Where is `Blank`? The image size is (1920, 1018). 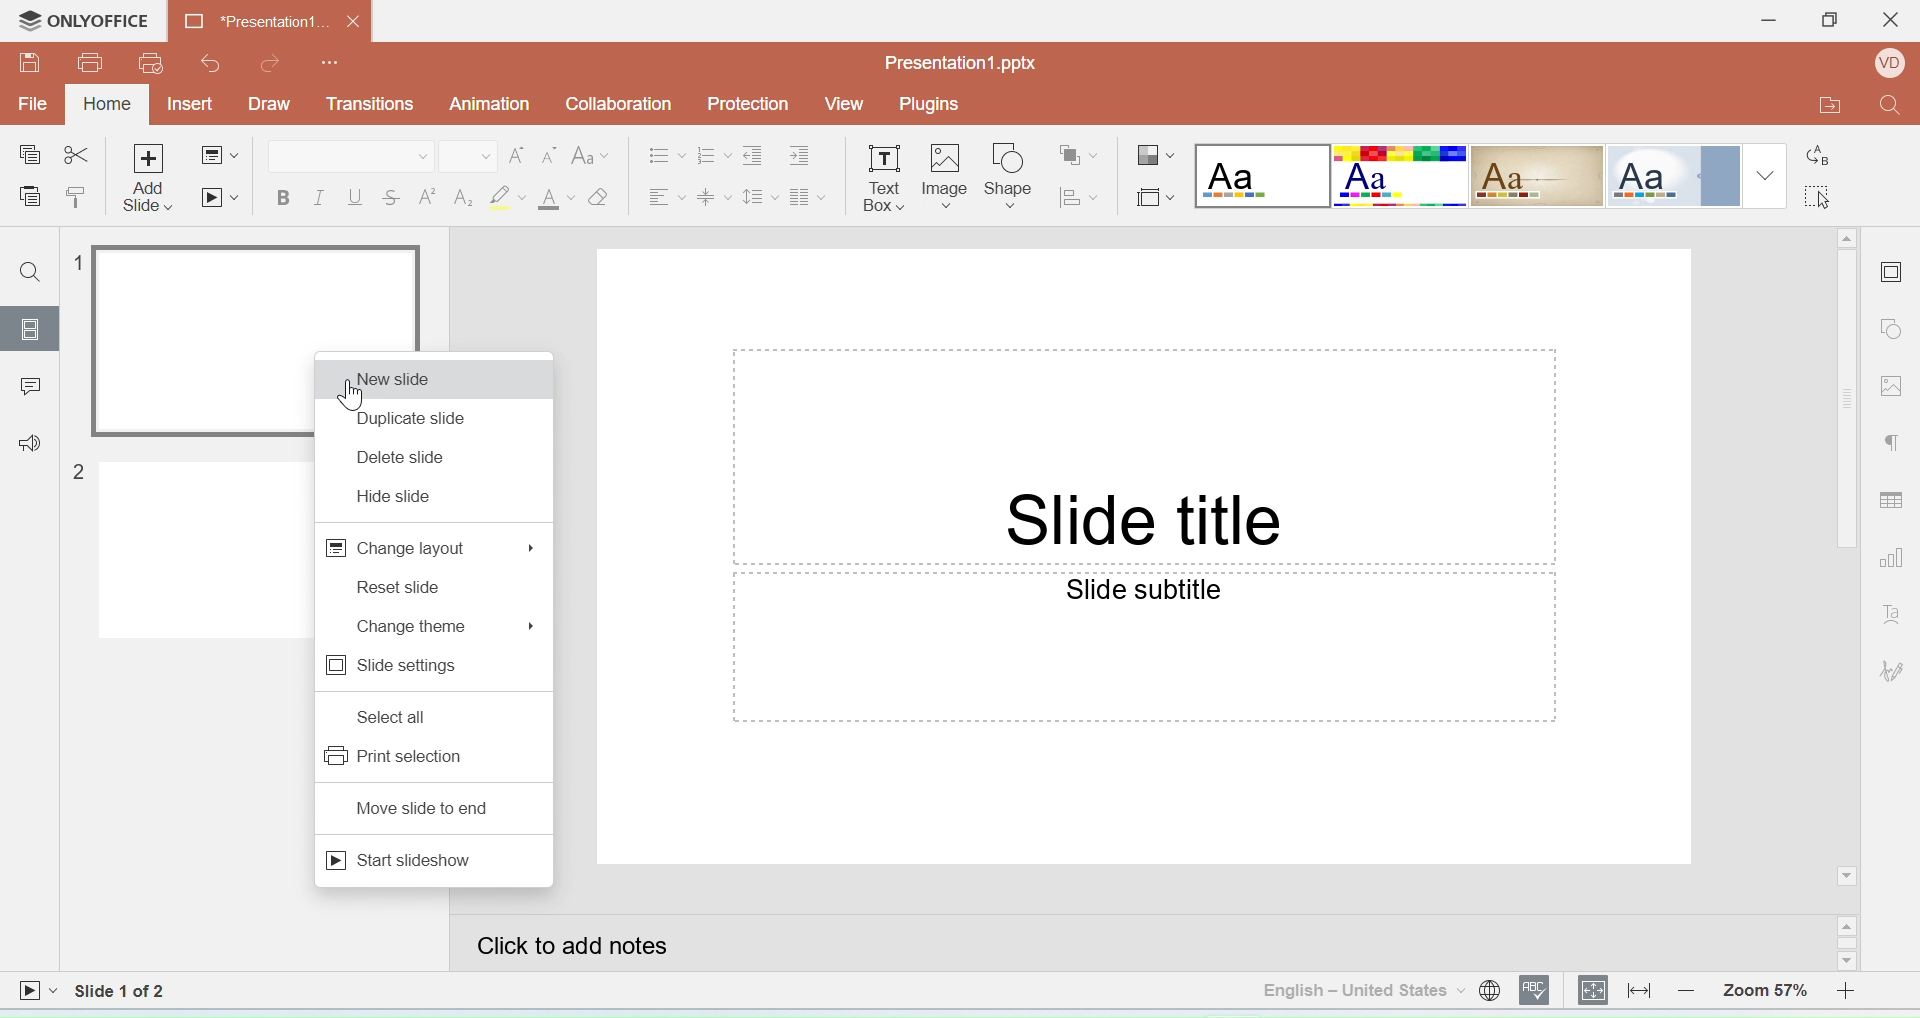
Blank is located at coordinates (1262, 176).